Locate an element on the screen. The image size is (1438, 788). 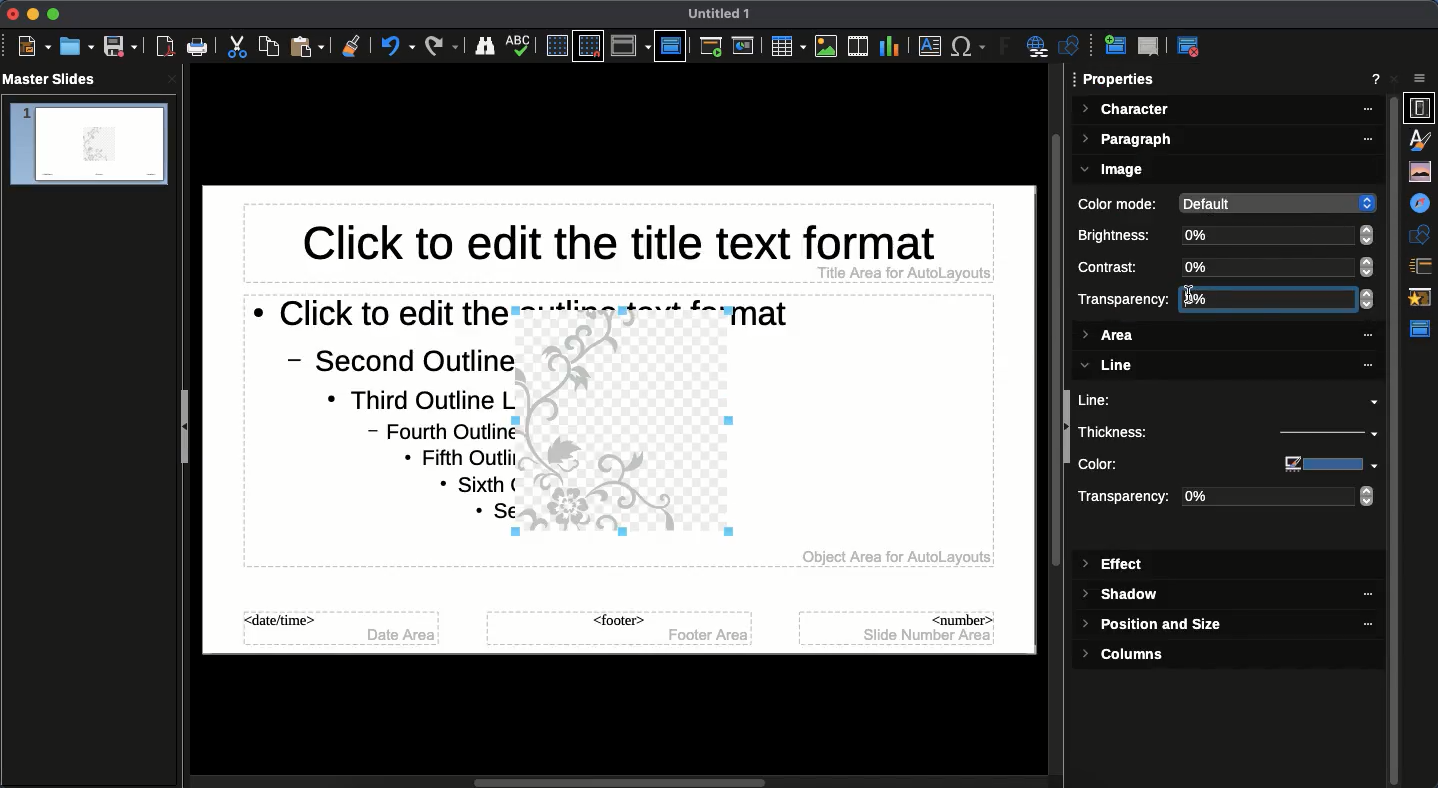
Color mode is located at coordinates (1121, 204).